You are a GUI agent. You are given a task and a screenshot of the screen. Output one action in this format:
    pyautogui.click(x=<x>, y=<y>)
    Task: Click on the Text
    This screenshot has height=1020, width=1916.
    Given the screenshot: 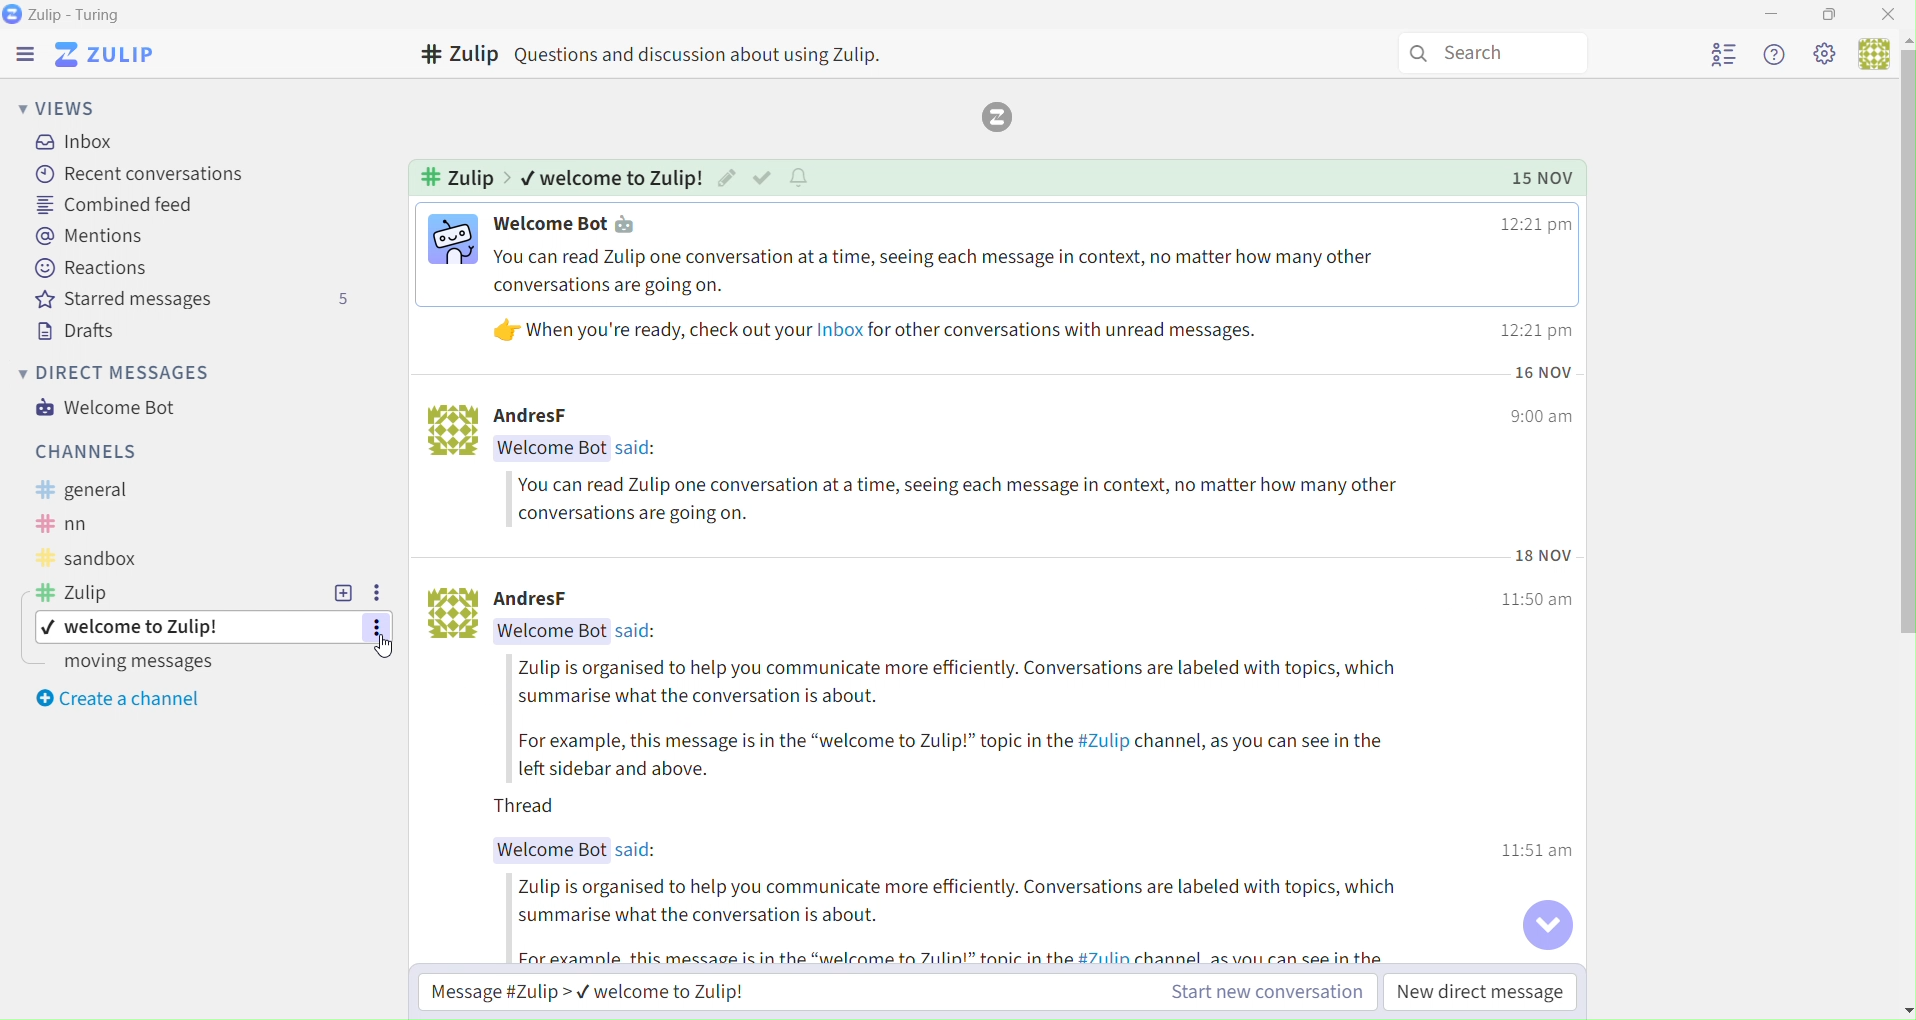 What is the action you would take?
    pyautogui.click(x=88, y=593)
    